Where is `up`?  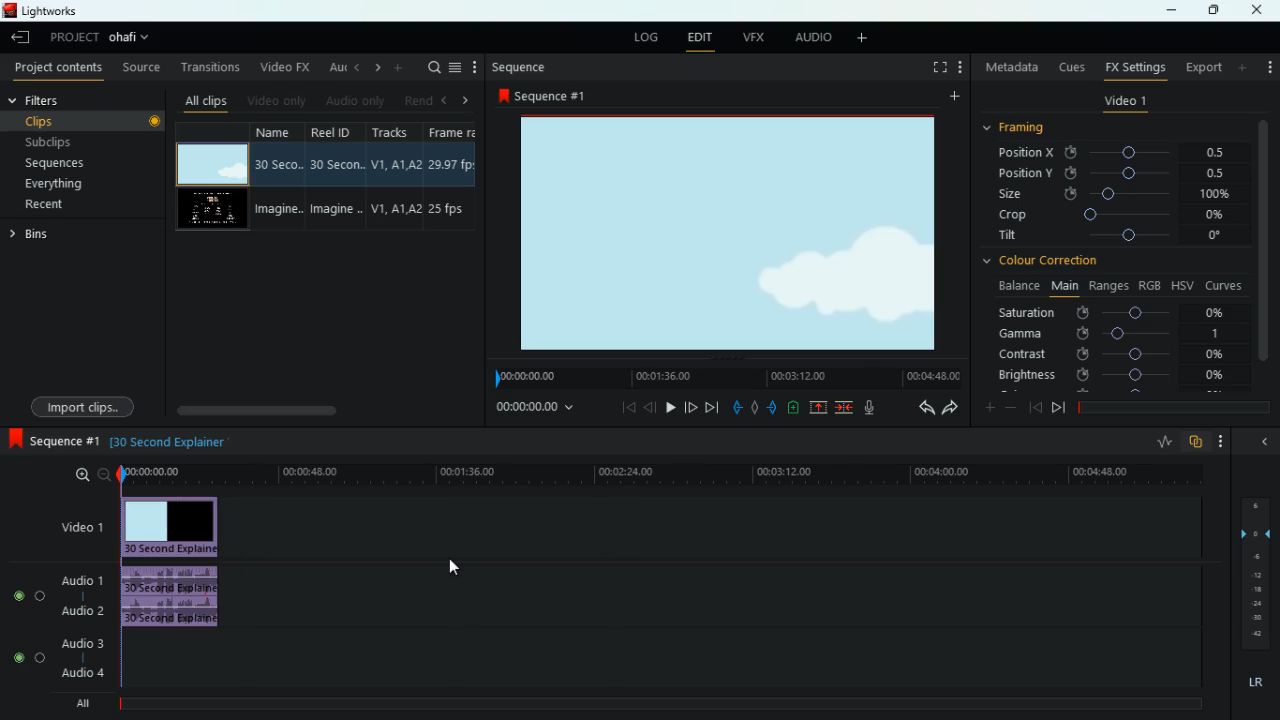 up is located at coordinates (818, 408).